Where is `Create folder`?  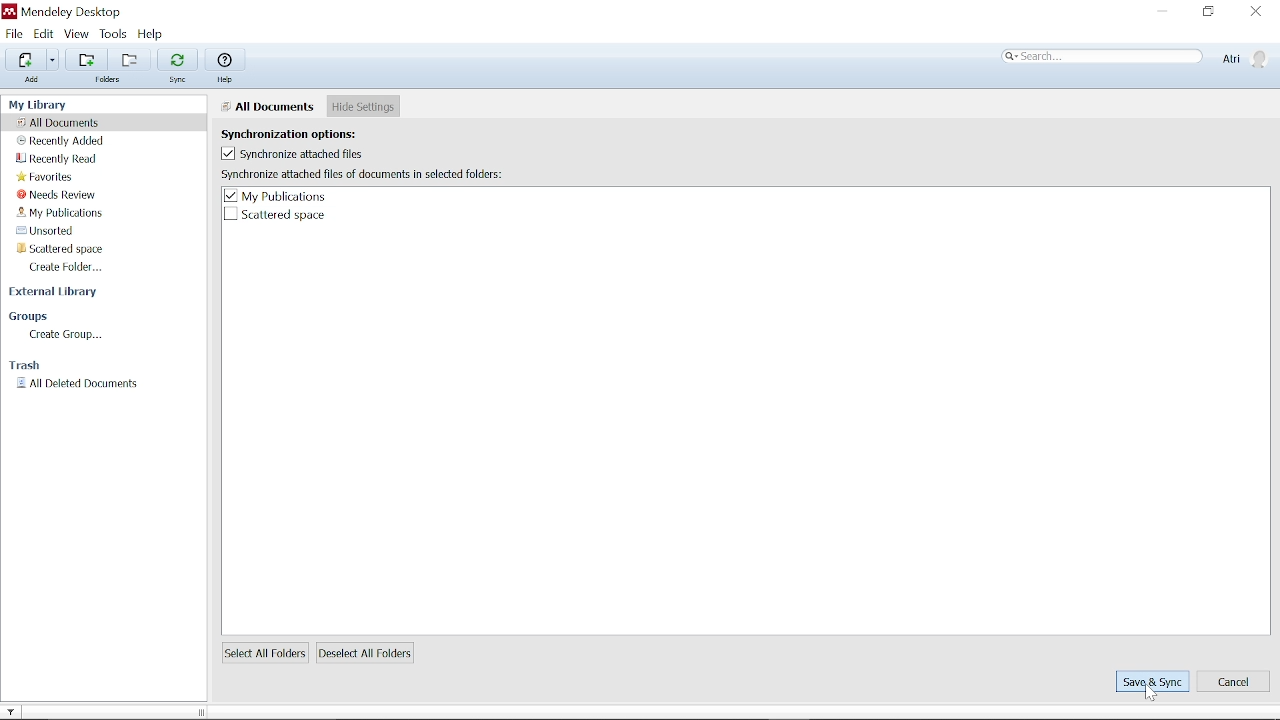
Create folder is located at coordinates (68, 268).